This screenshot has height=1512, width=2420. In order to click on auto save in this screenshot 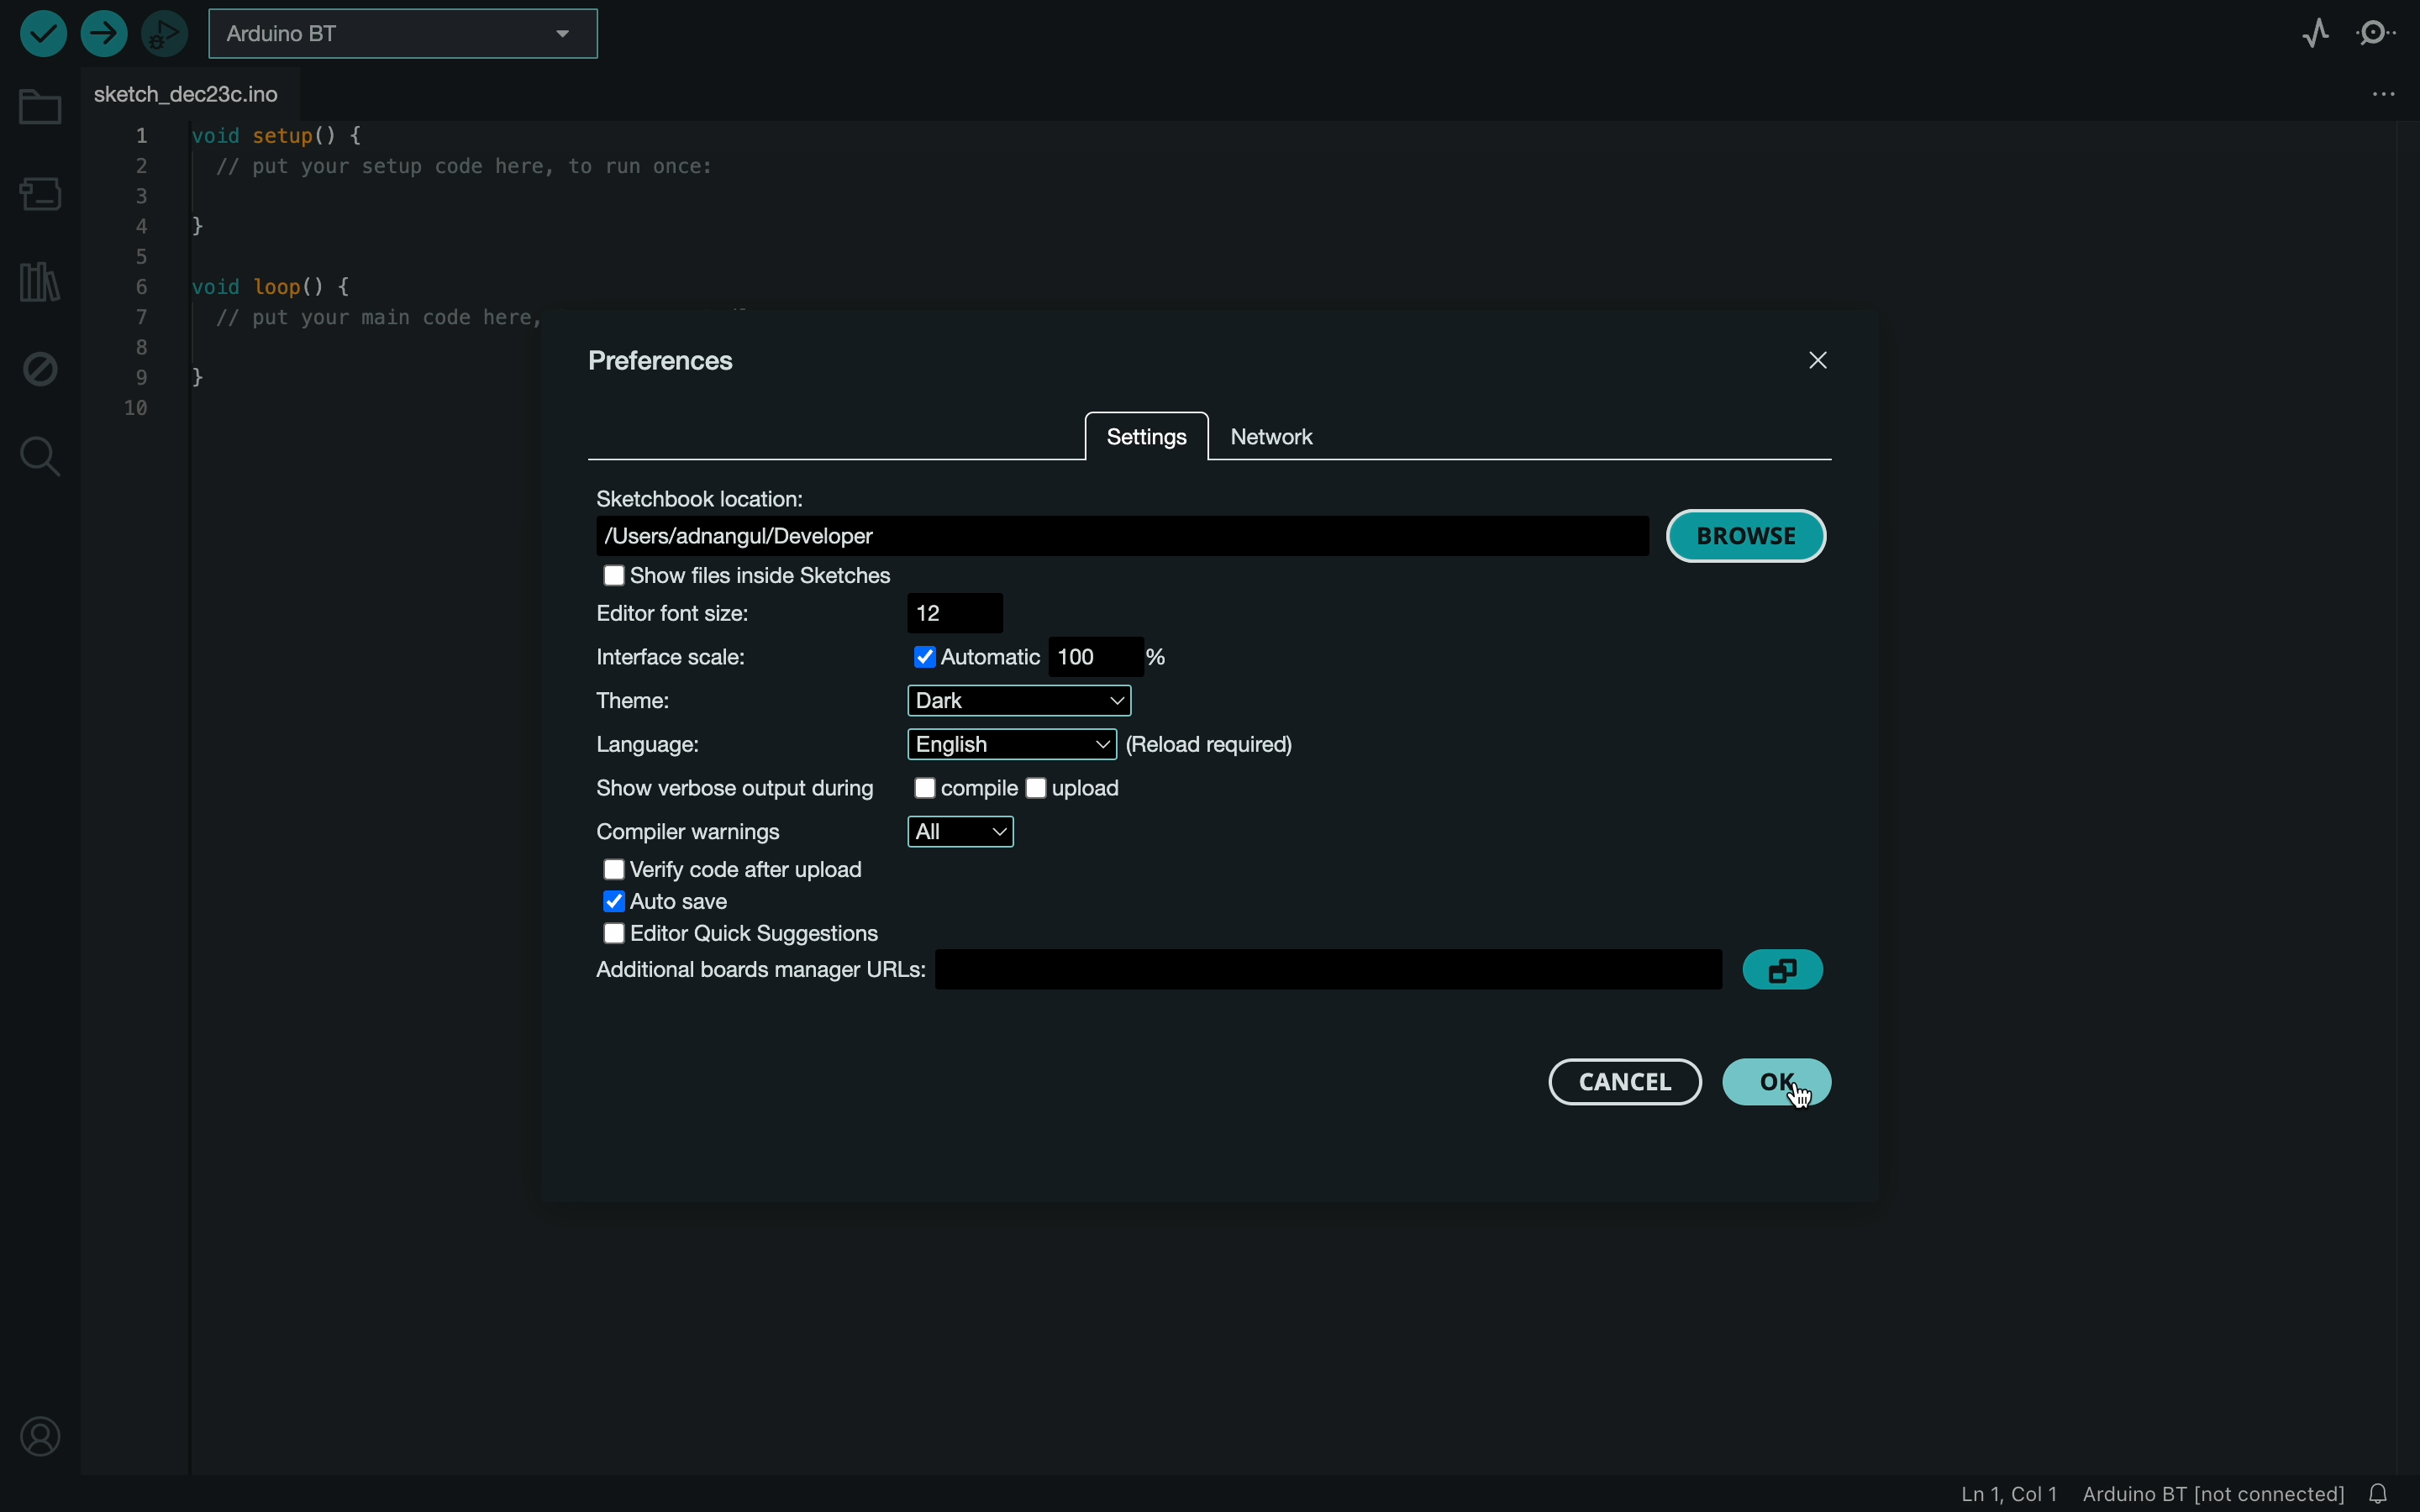, I will do `click(758, 899)`.